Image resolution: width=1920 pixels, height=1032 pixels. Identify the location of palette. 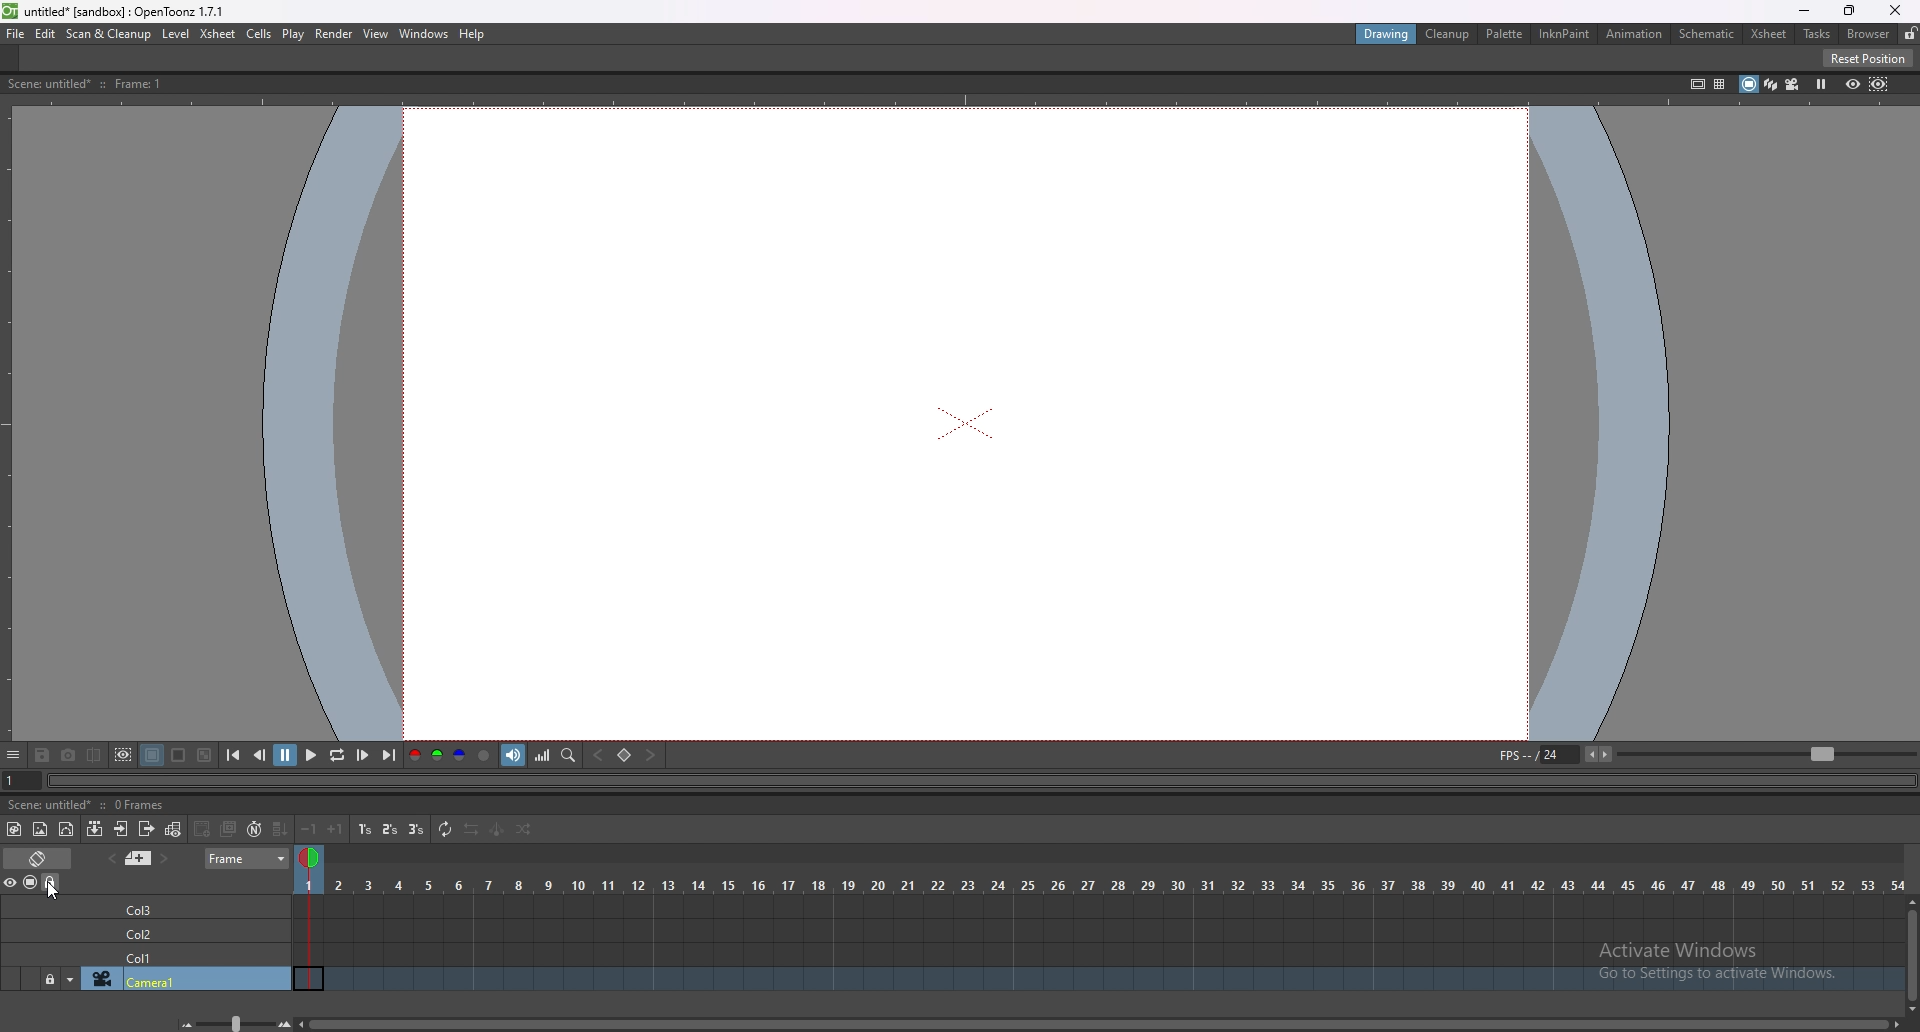
(1505, 33).